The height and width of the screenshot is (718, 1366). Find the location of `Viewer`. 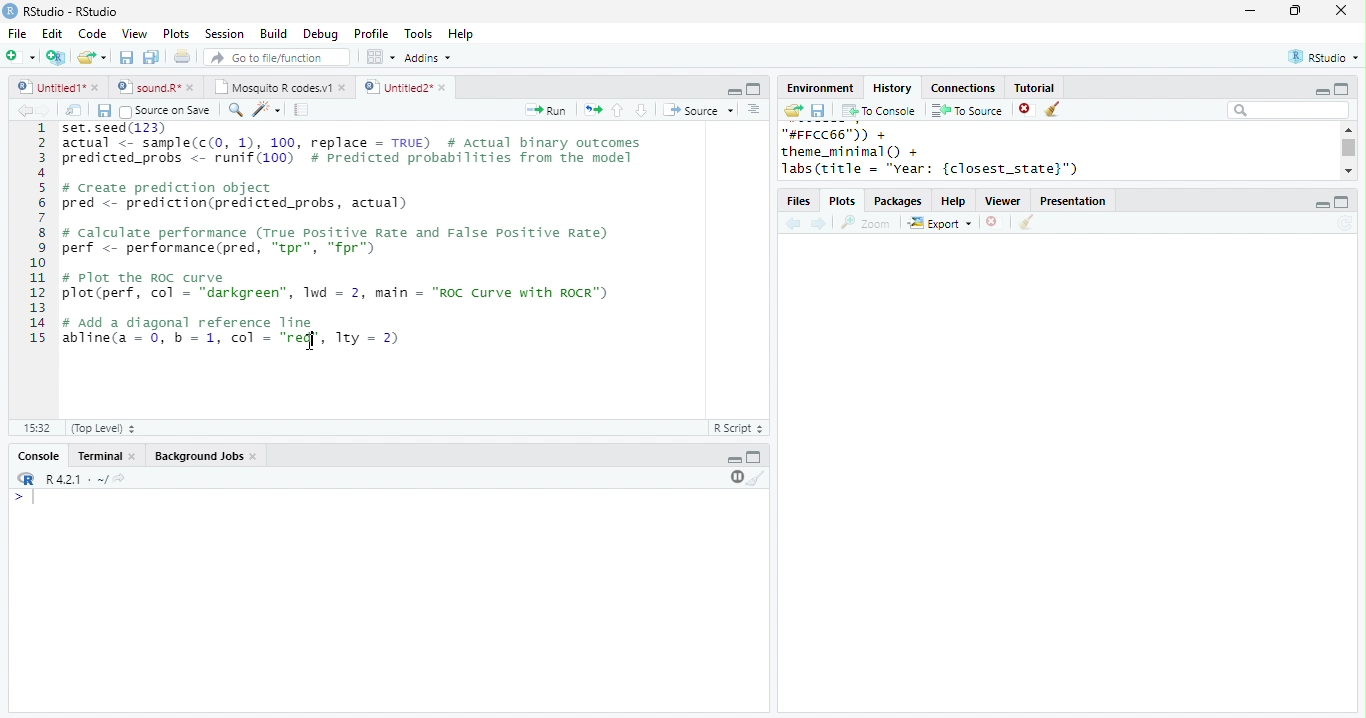

Viewer is located at coordinates (1004, 202).